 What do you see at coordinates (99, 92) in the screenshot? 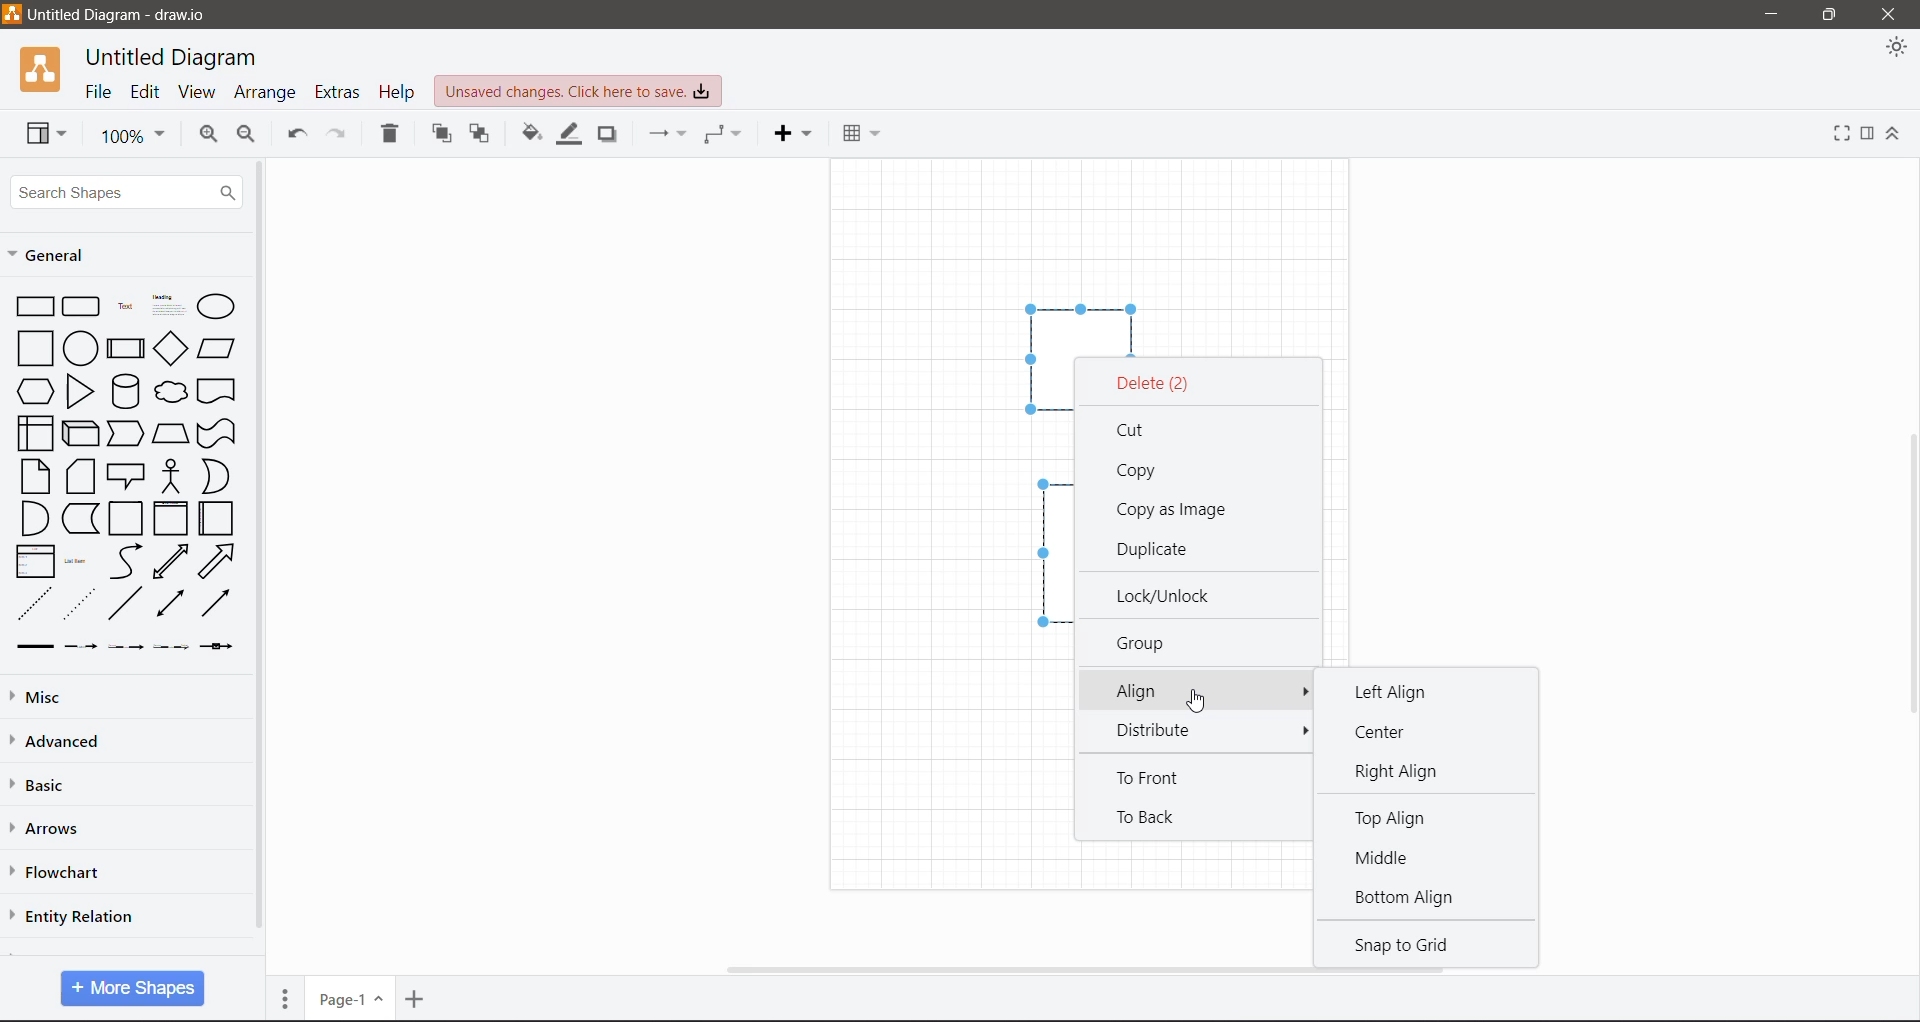
I see `File` at bounding box center [99, 92].